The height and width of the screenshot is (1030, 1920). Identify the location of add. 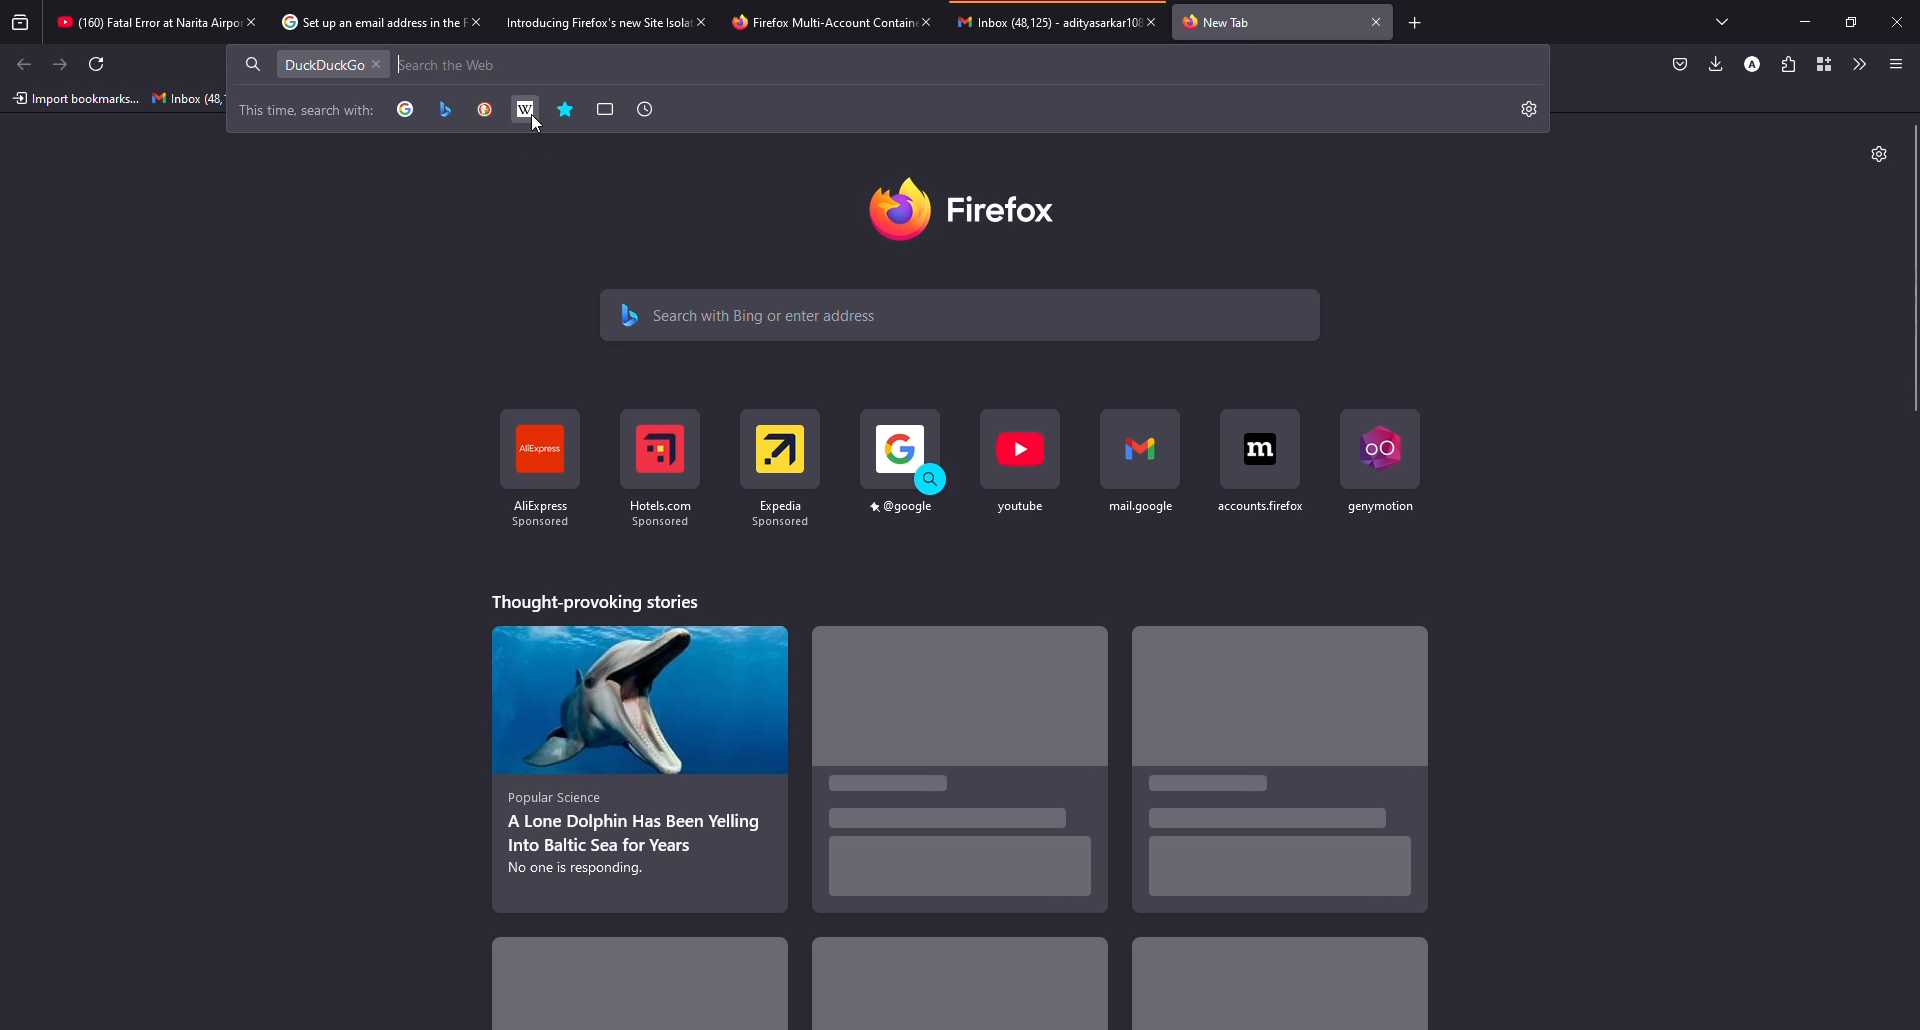
(1416, 24).